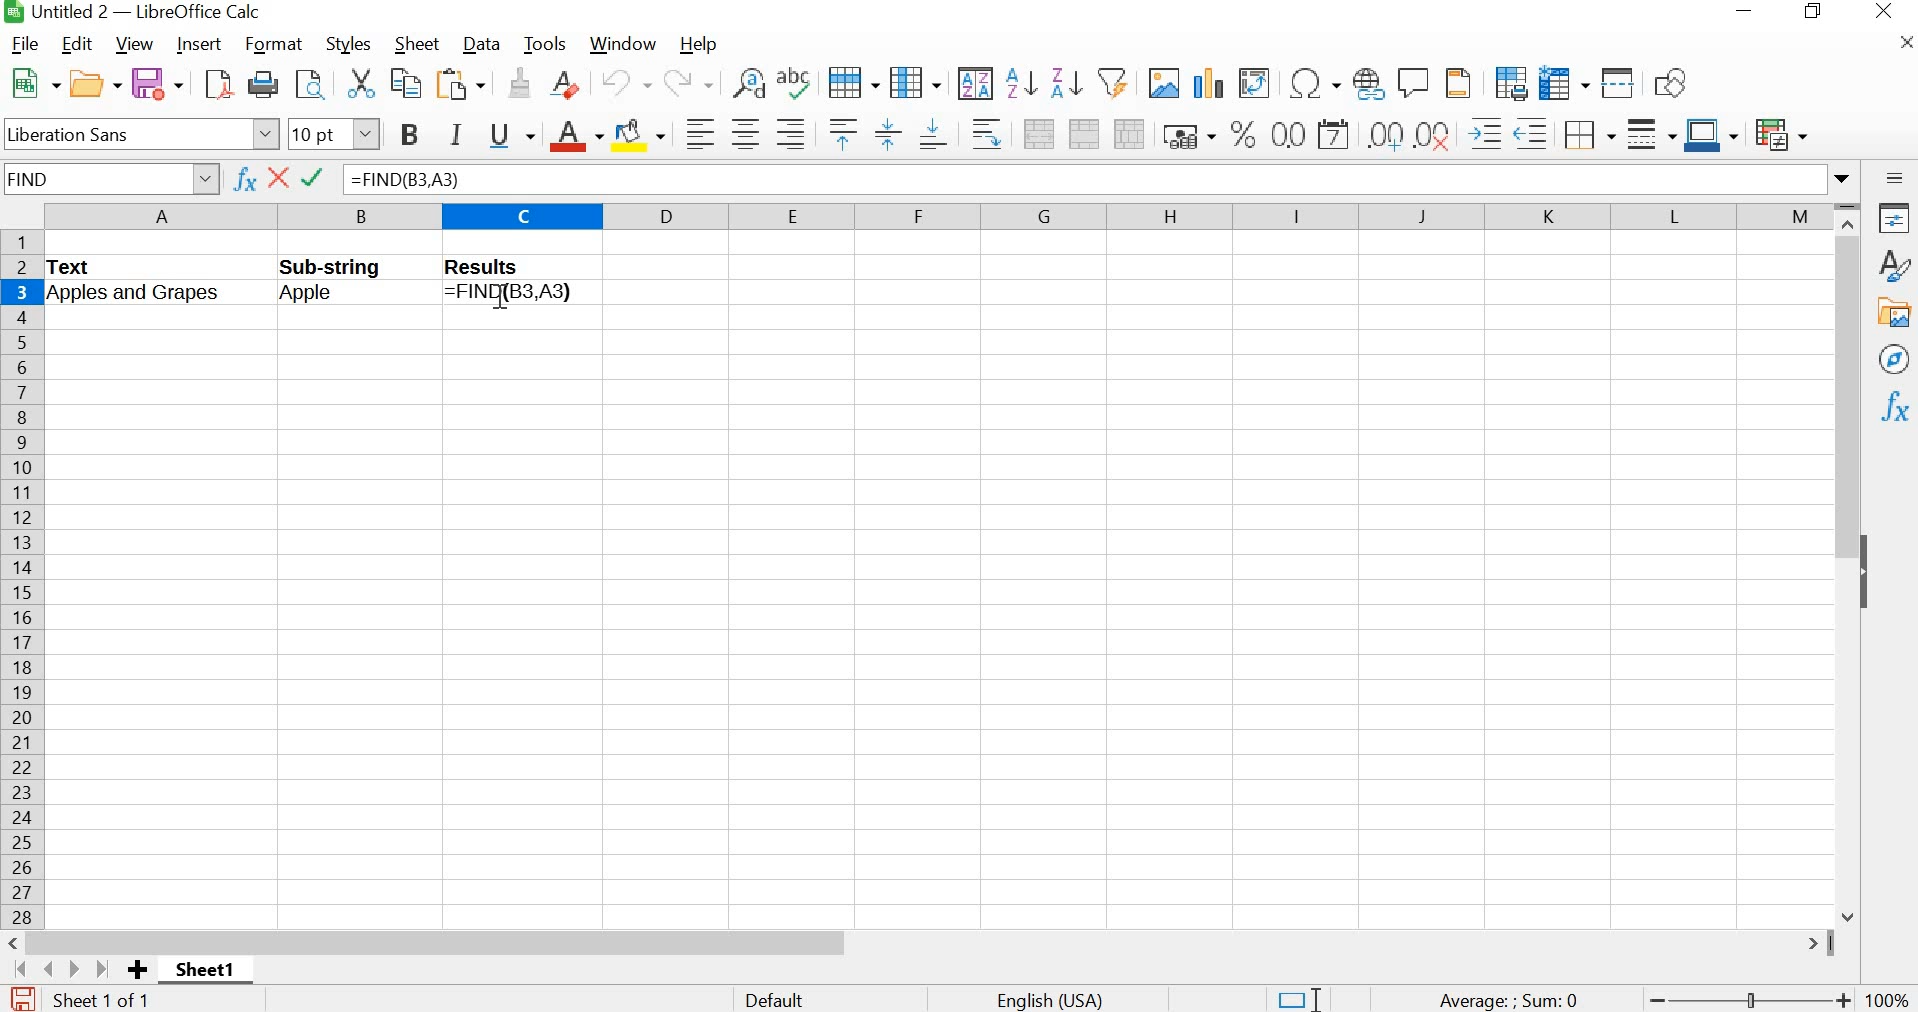 This screenshot has width=1918, height=1012. I want to click on paste, so click(463, 84).